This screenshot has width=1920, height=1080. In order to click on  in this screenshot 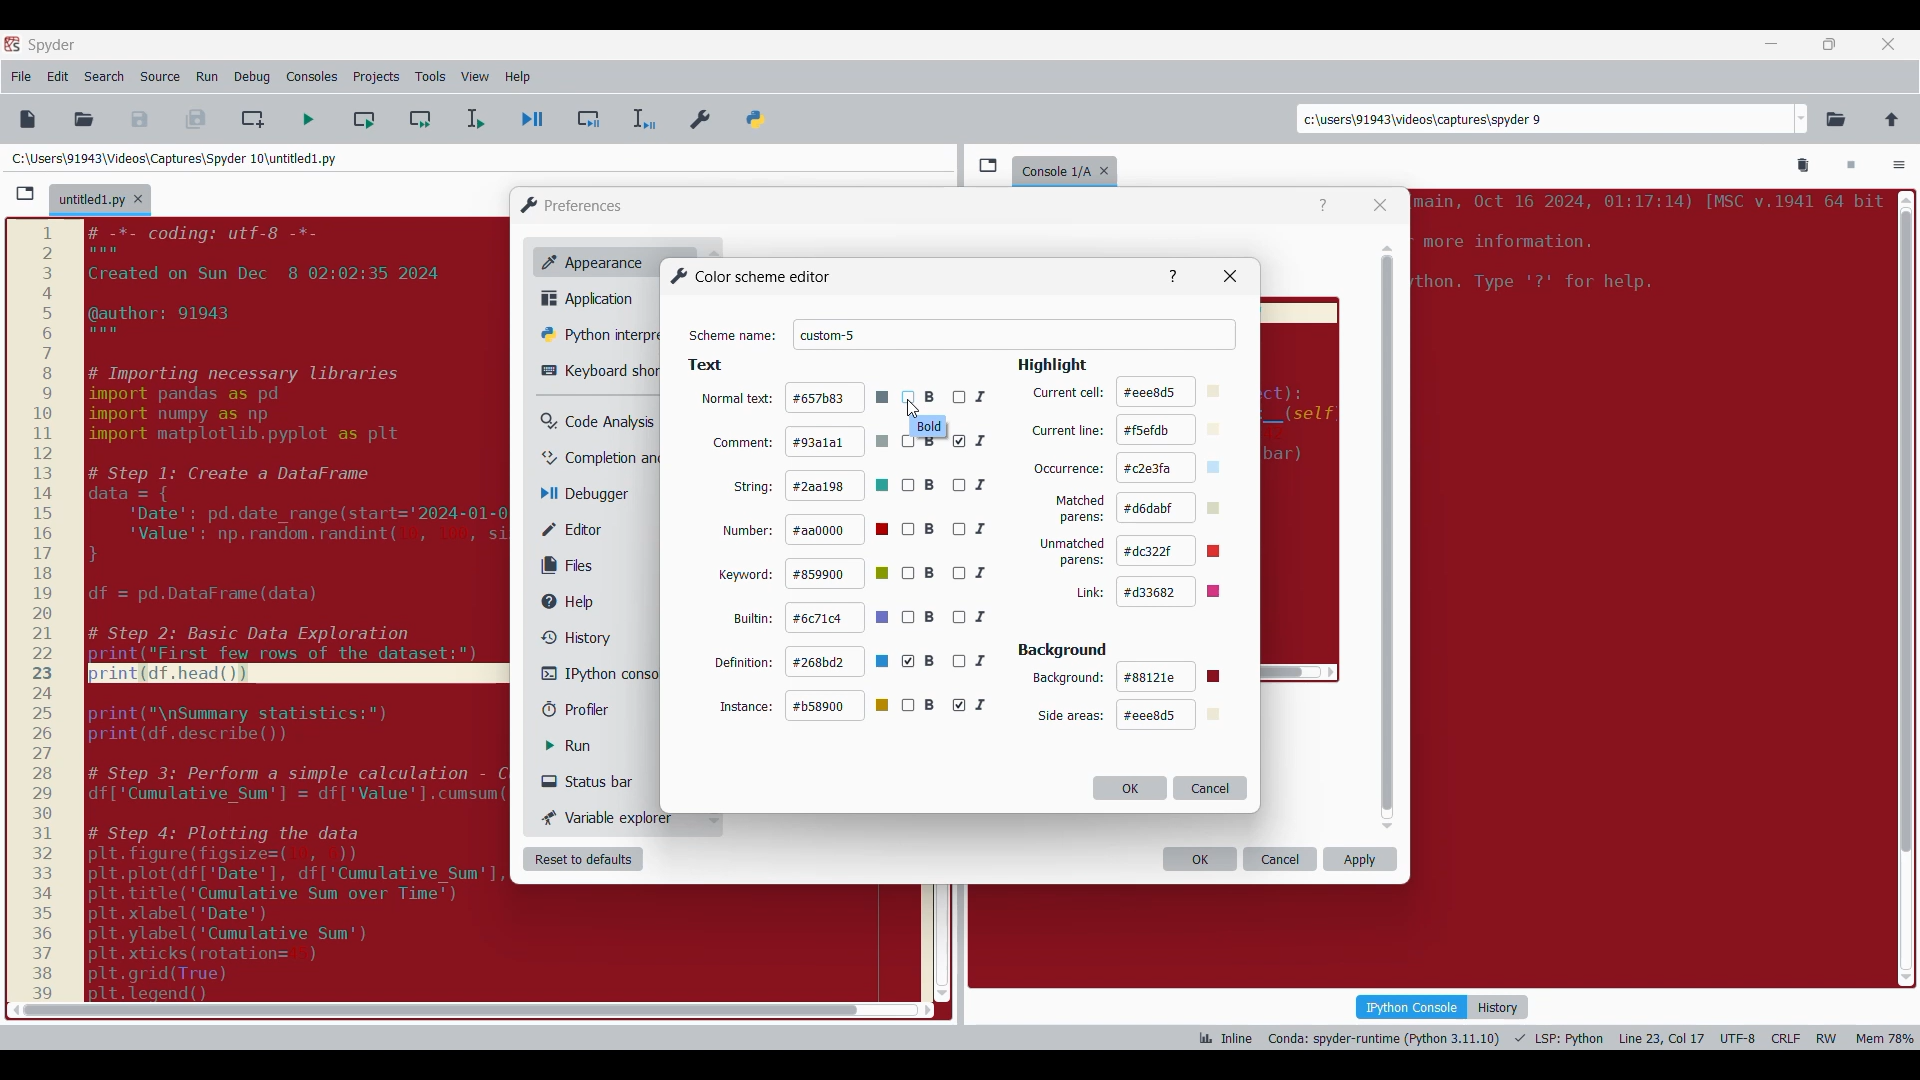, I will do `click(1234, 276)`.